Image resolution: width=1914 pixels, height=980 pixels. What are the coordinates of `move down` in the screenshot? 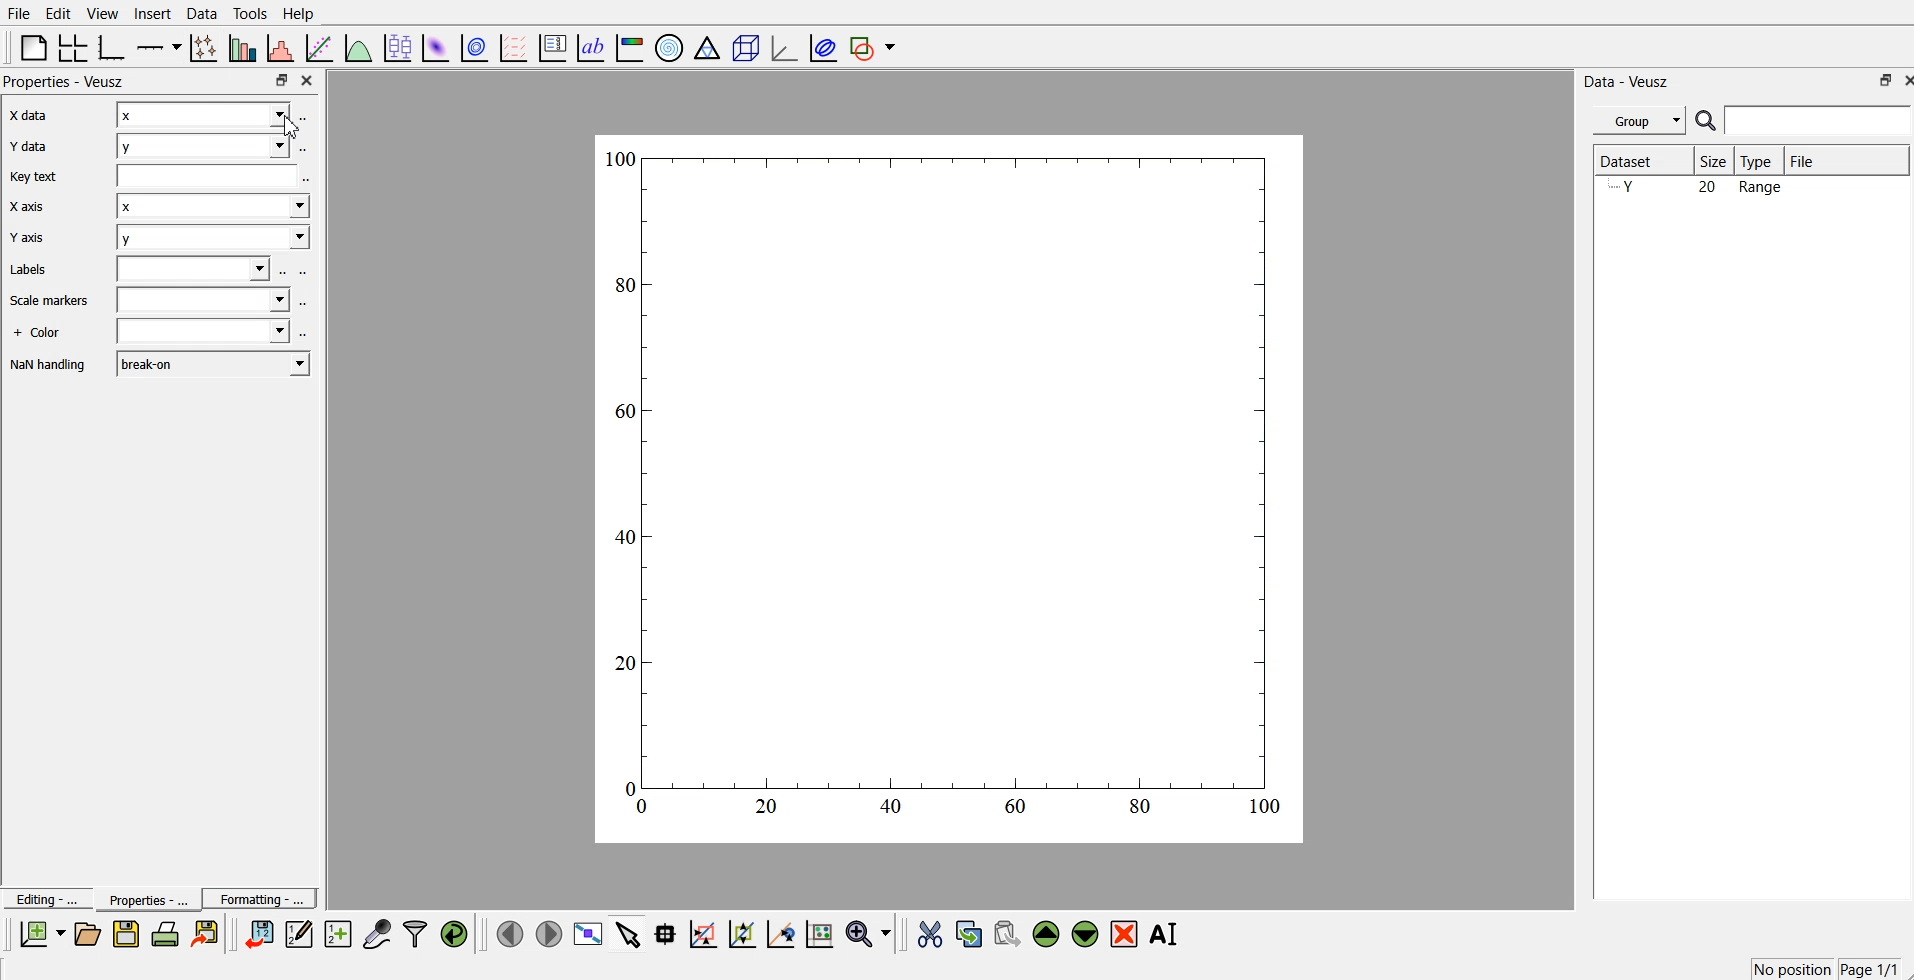 It's located at (1086, 932).